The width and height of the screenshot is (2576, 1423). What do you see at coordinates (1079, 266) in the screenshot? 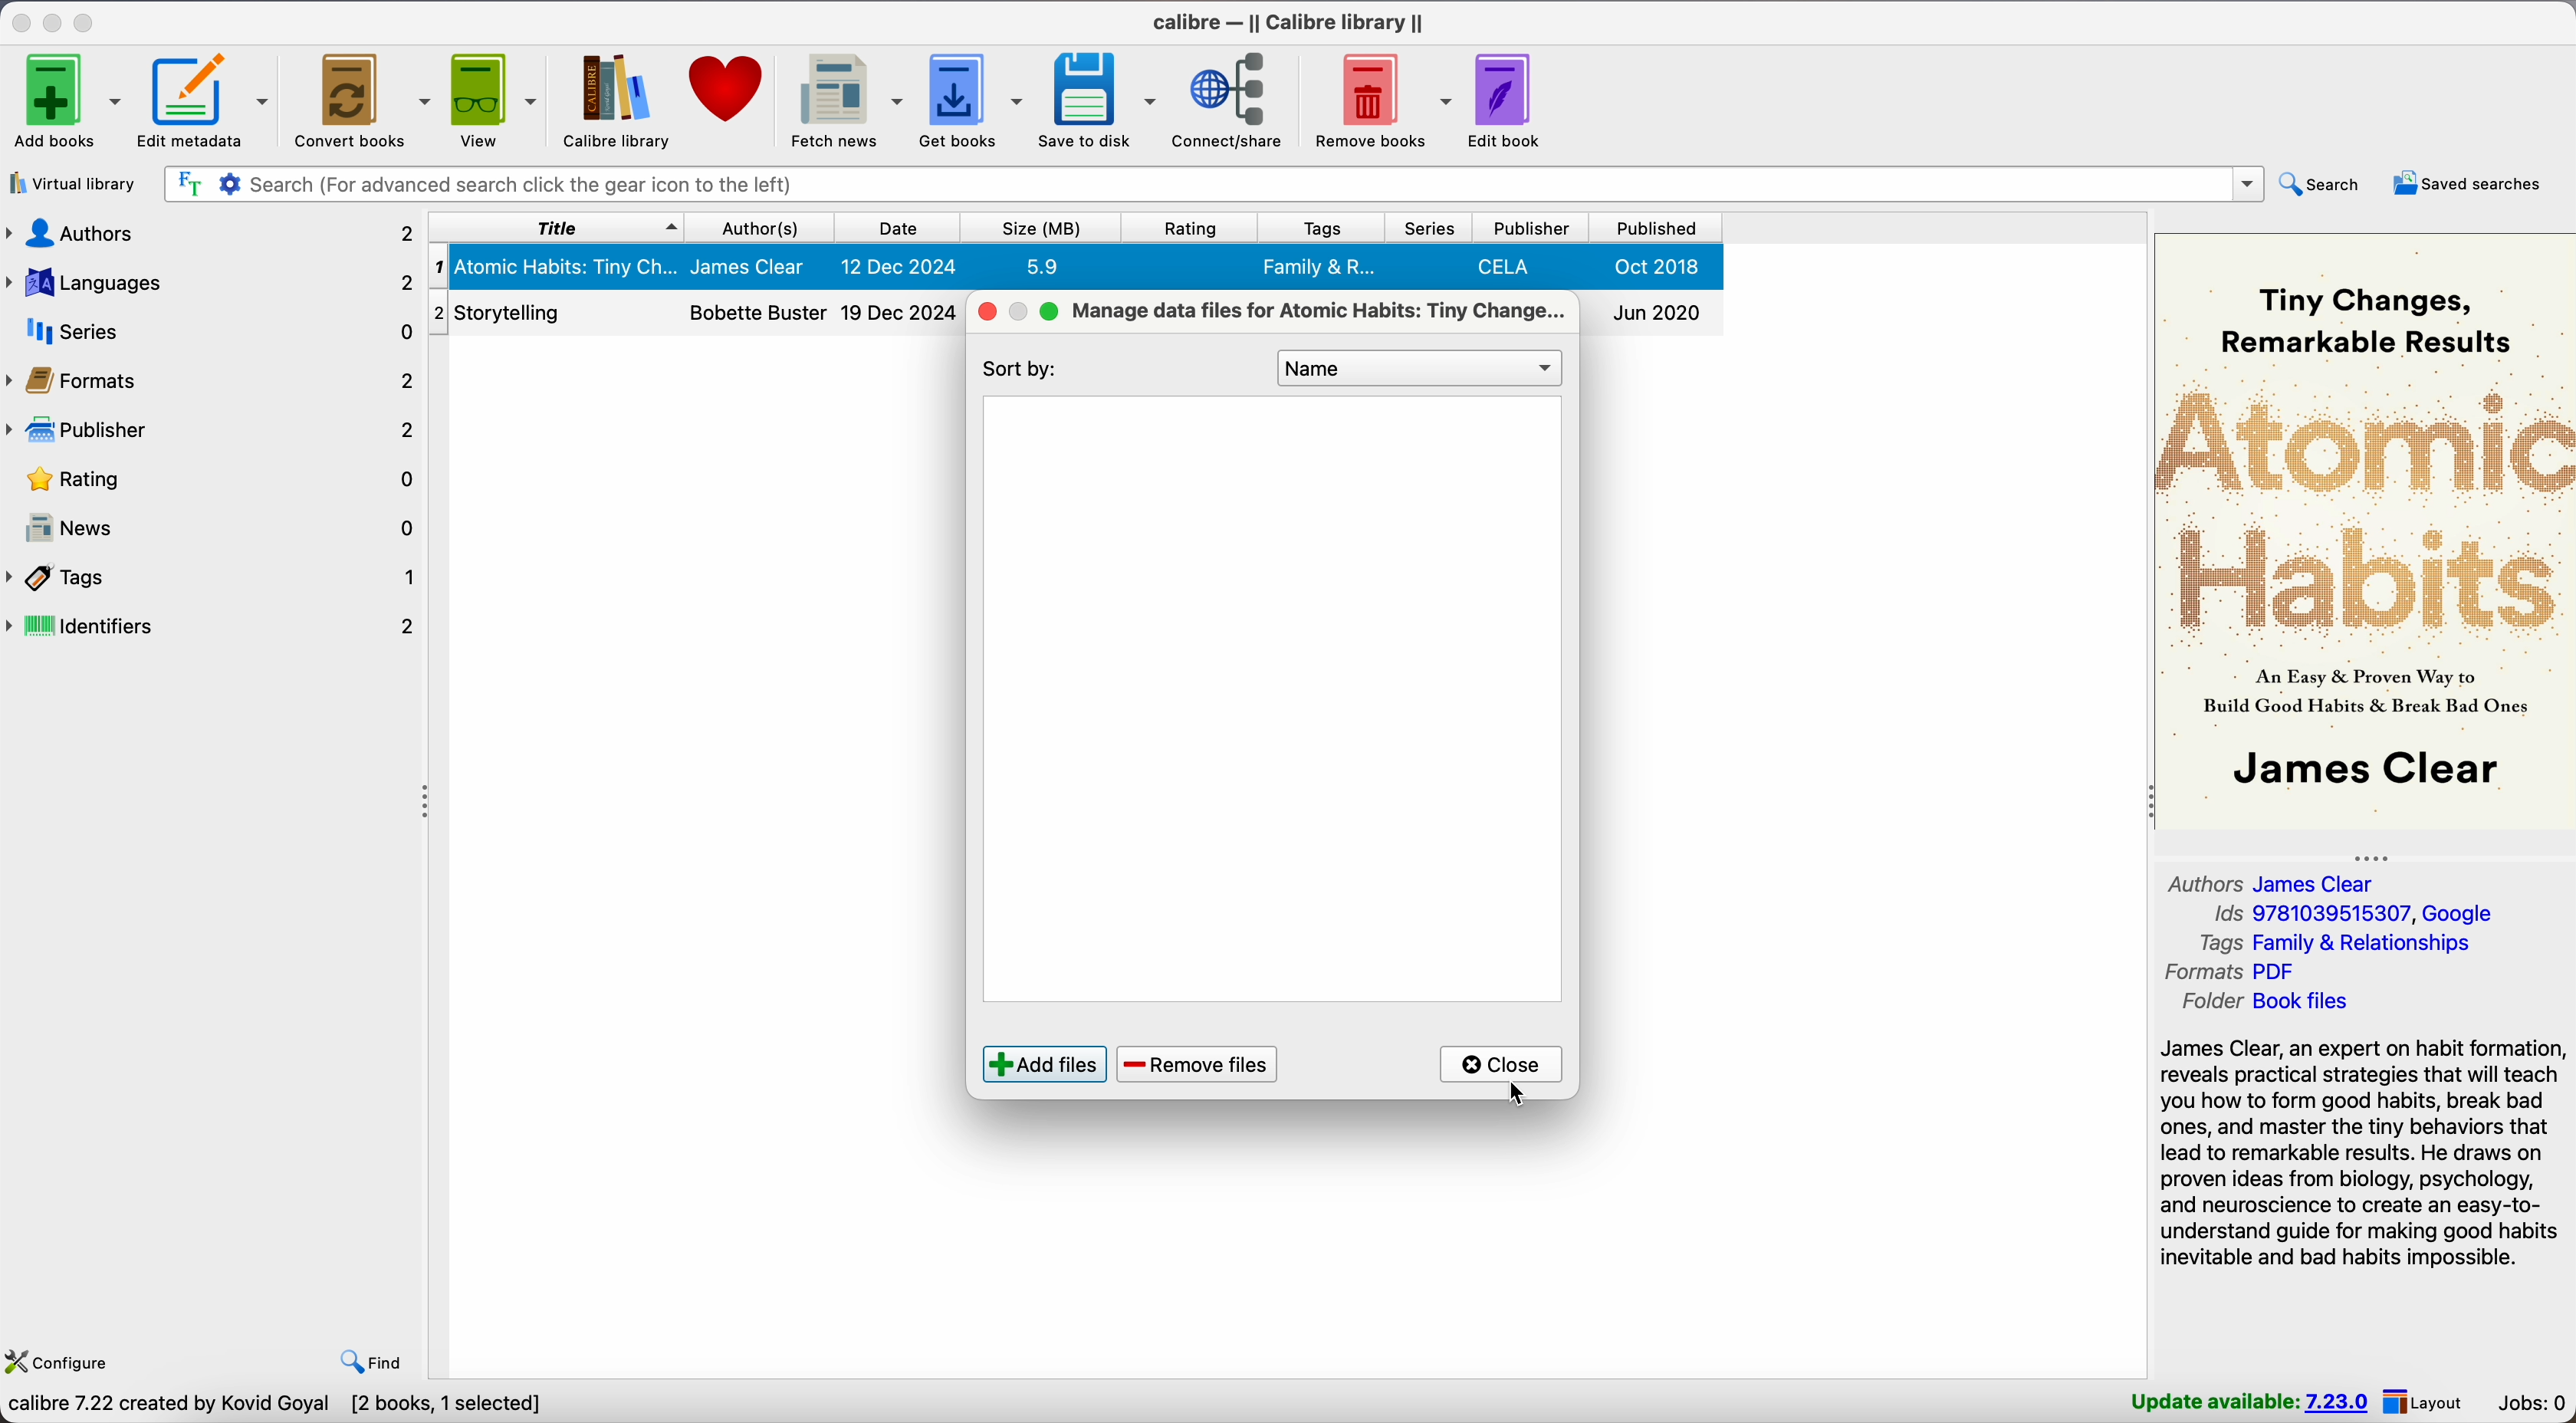
I see `Atomic Habits: Tiny Changes` at bounding box center [1079, 266].